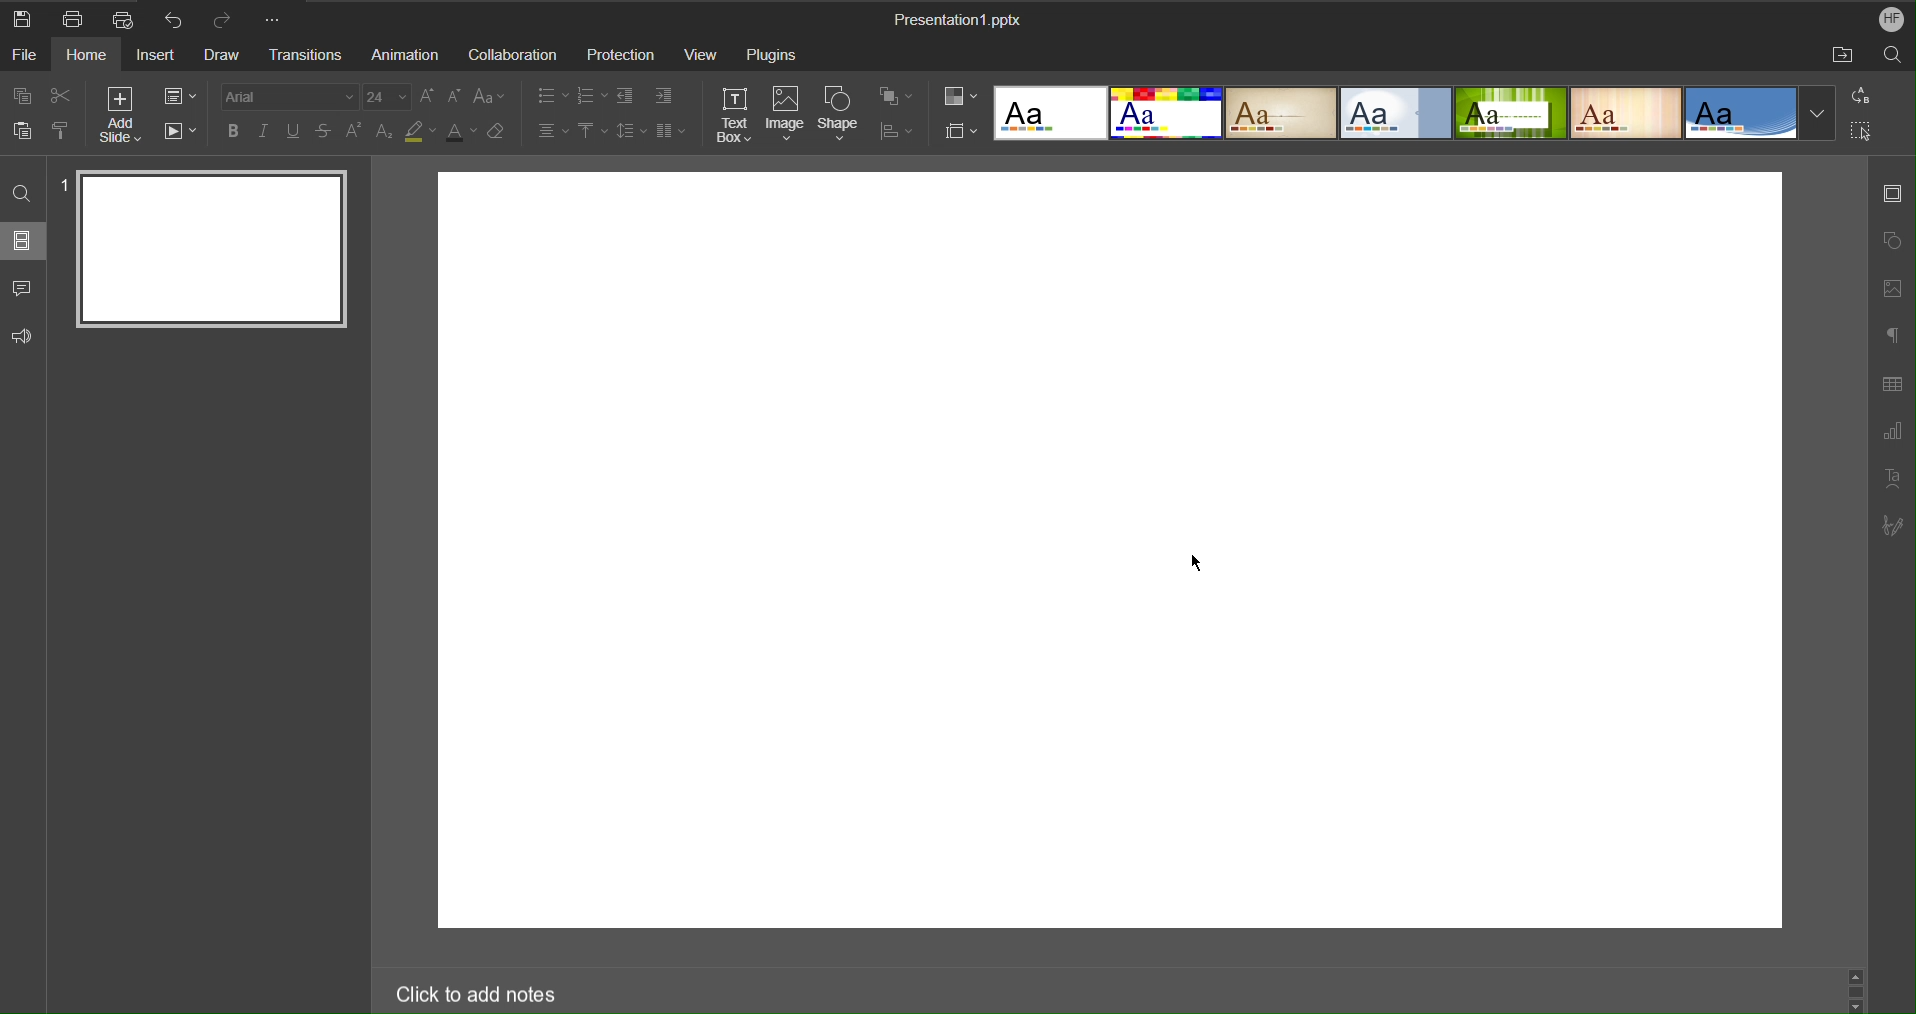  What do you see at coordinates (175, 18) in the screenshot?
I see `Undo` at bounding box center [175, 18].